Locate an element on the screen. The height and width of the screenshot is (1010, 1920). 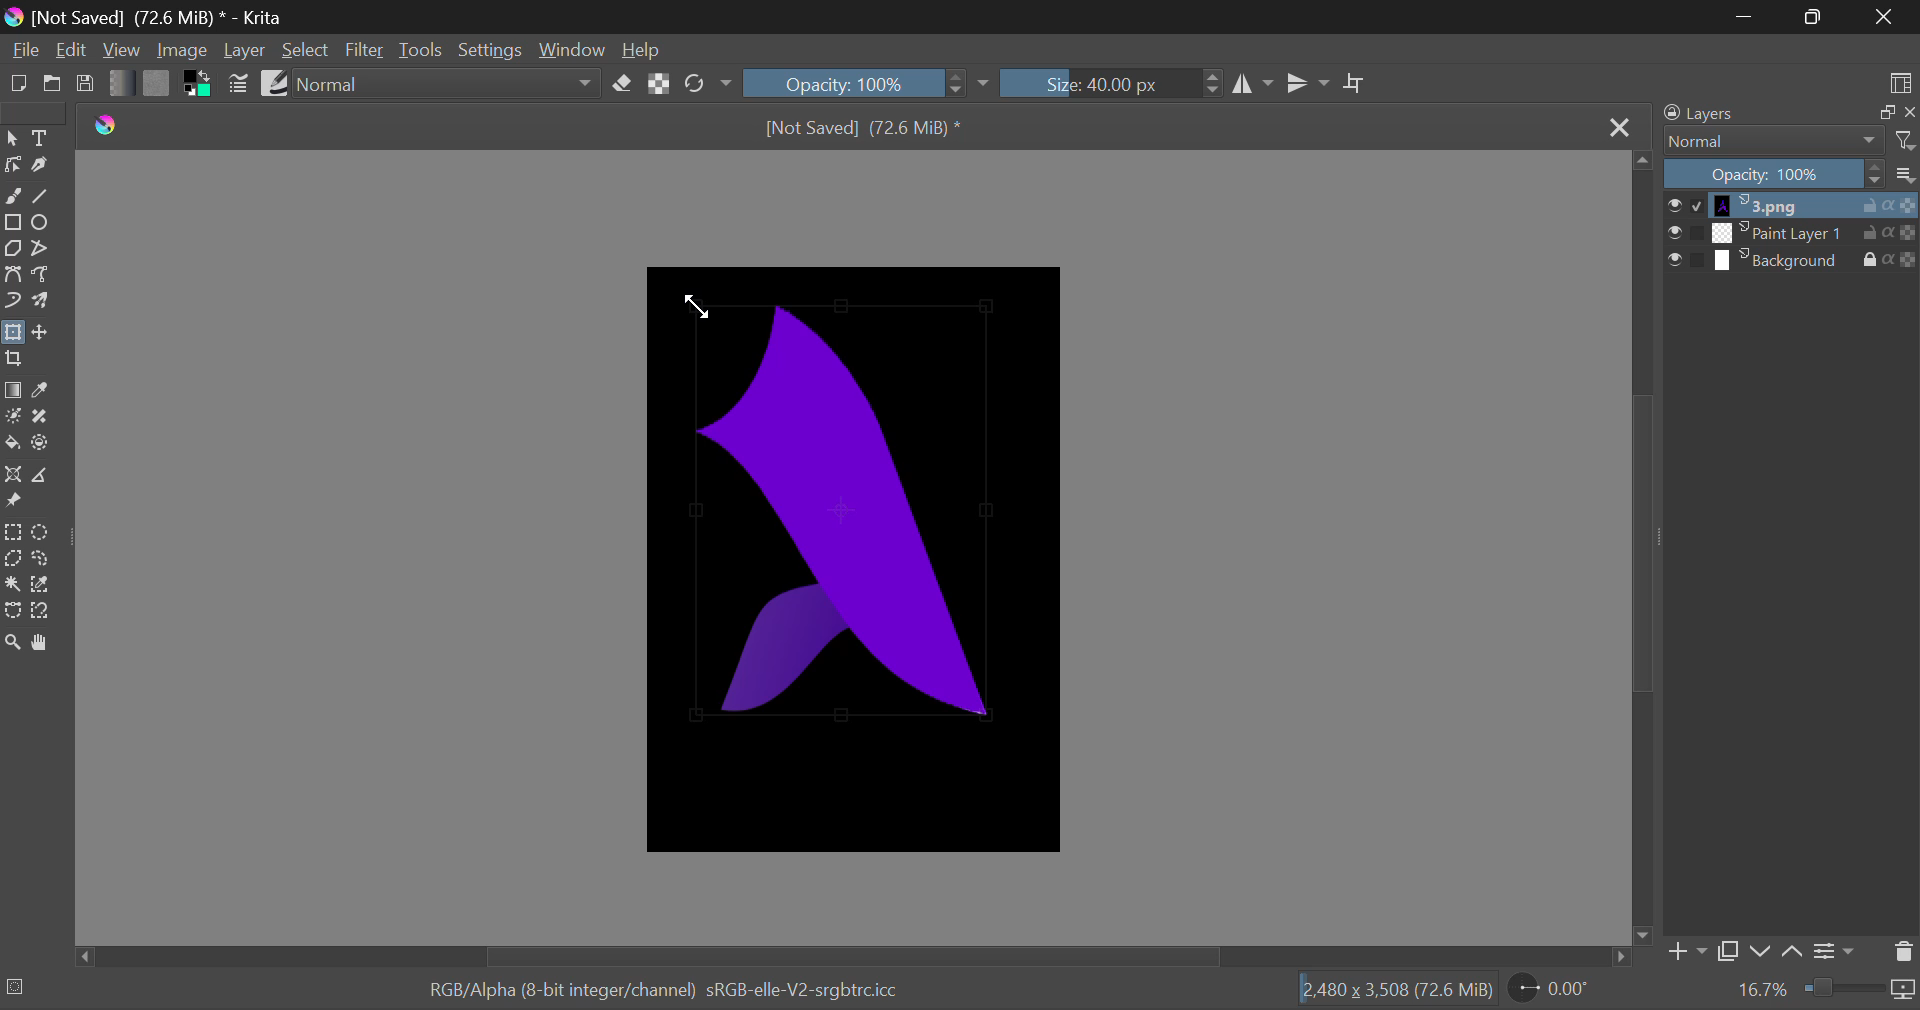
Scroll Bar is located at coordinates (1642, 548).